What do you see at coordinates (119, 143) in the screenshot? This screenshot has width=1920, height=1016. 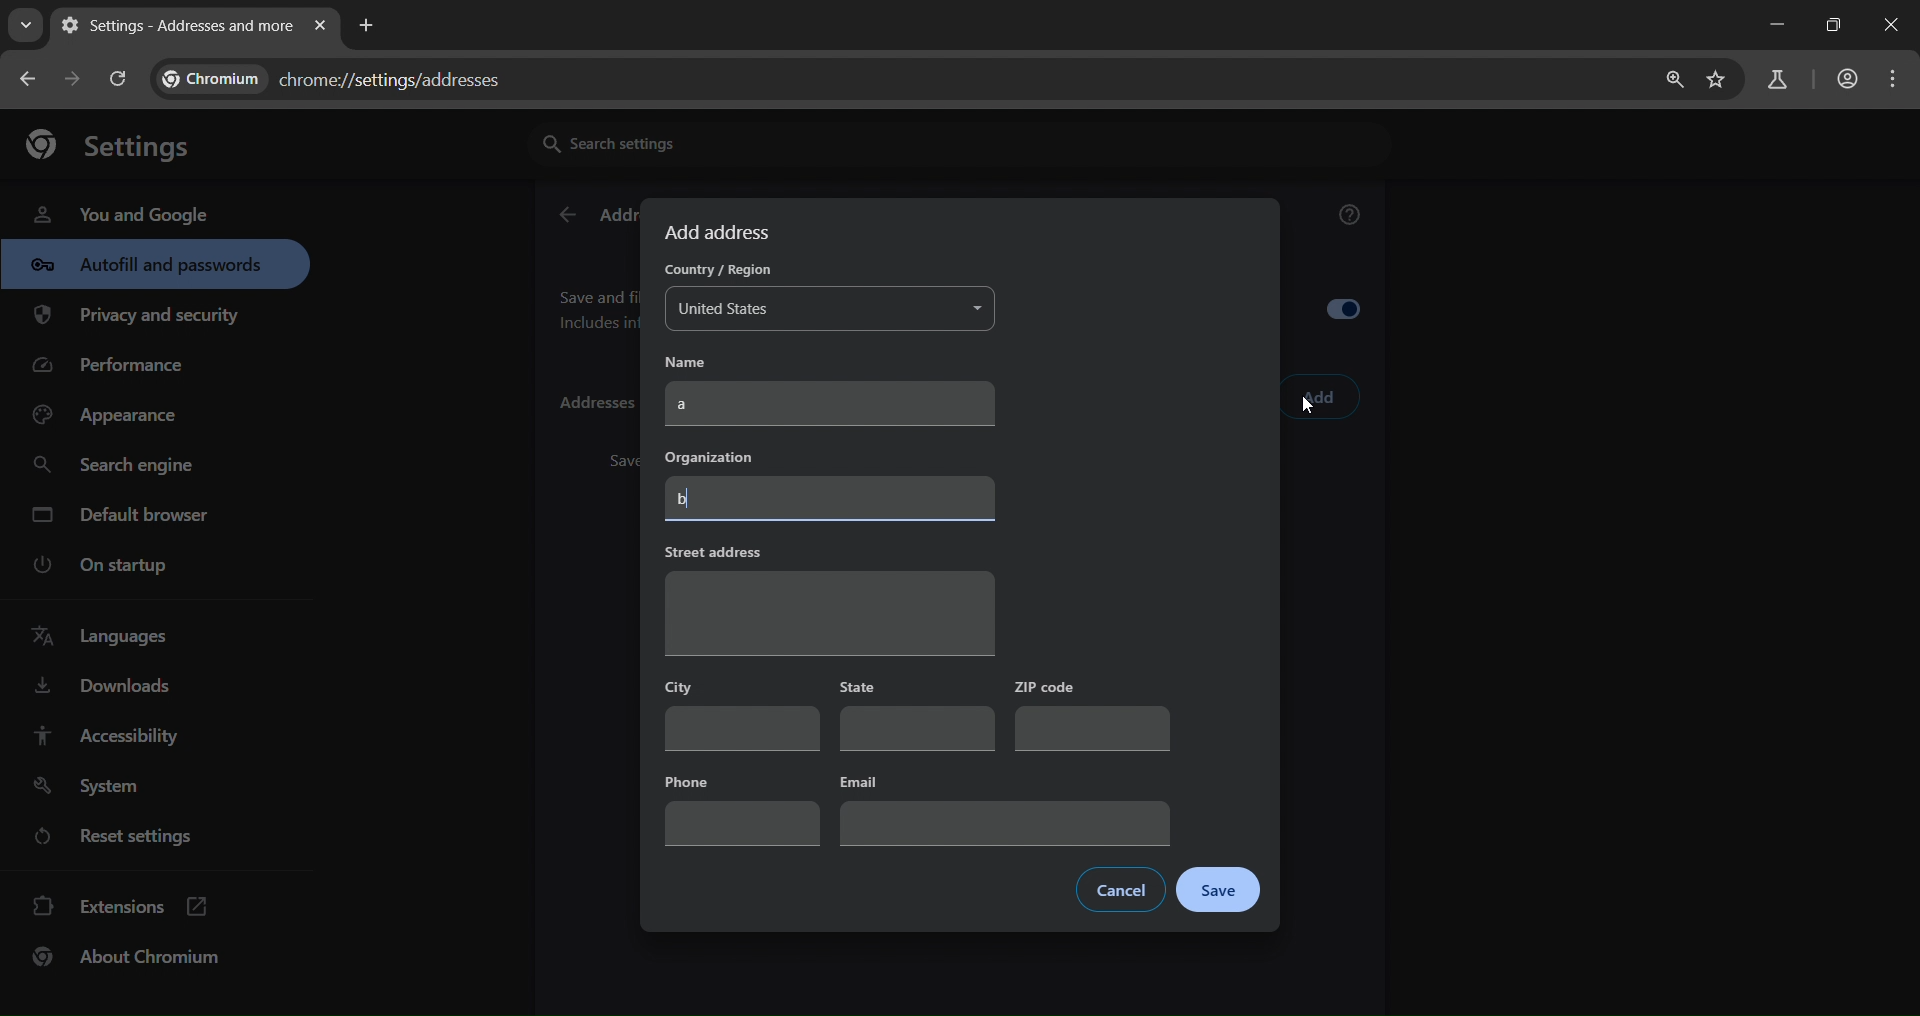 I see `settings` at bounding box center [119, 143].